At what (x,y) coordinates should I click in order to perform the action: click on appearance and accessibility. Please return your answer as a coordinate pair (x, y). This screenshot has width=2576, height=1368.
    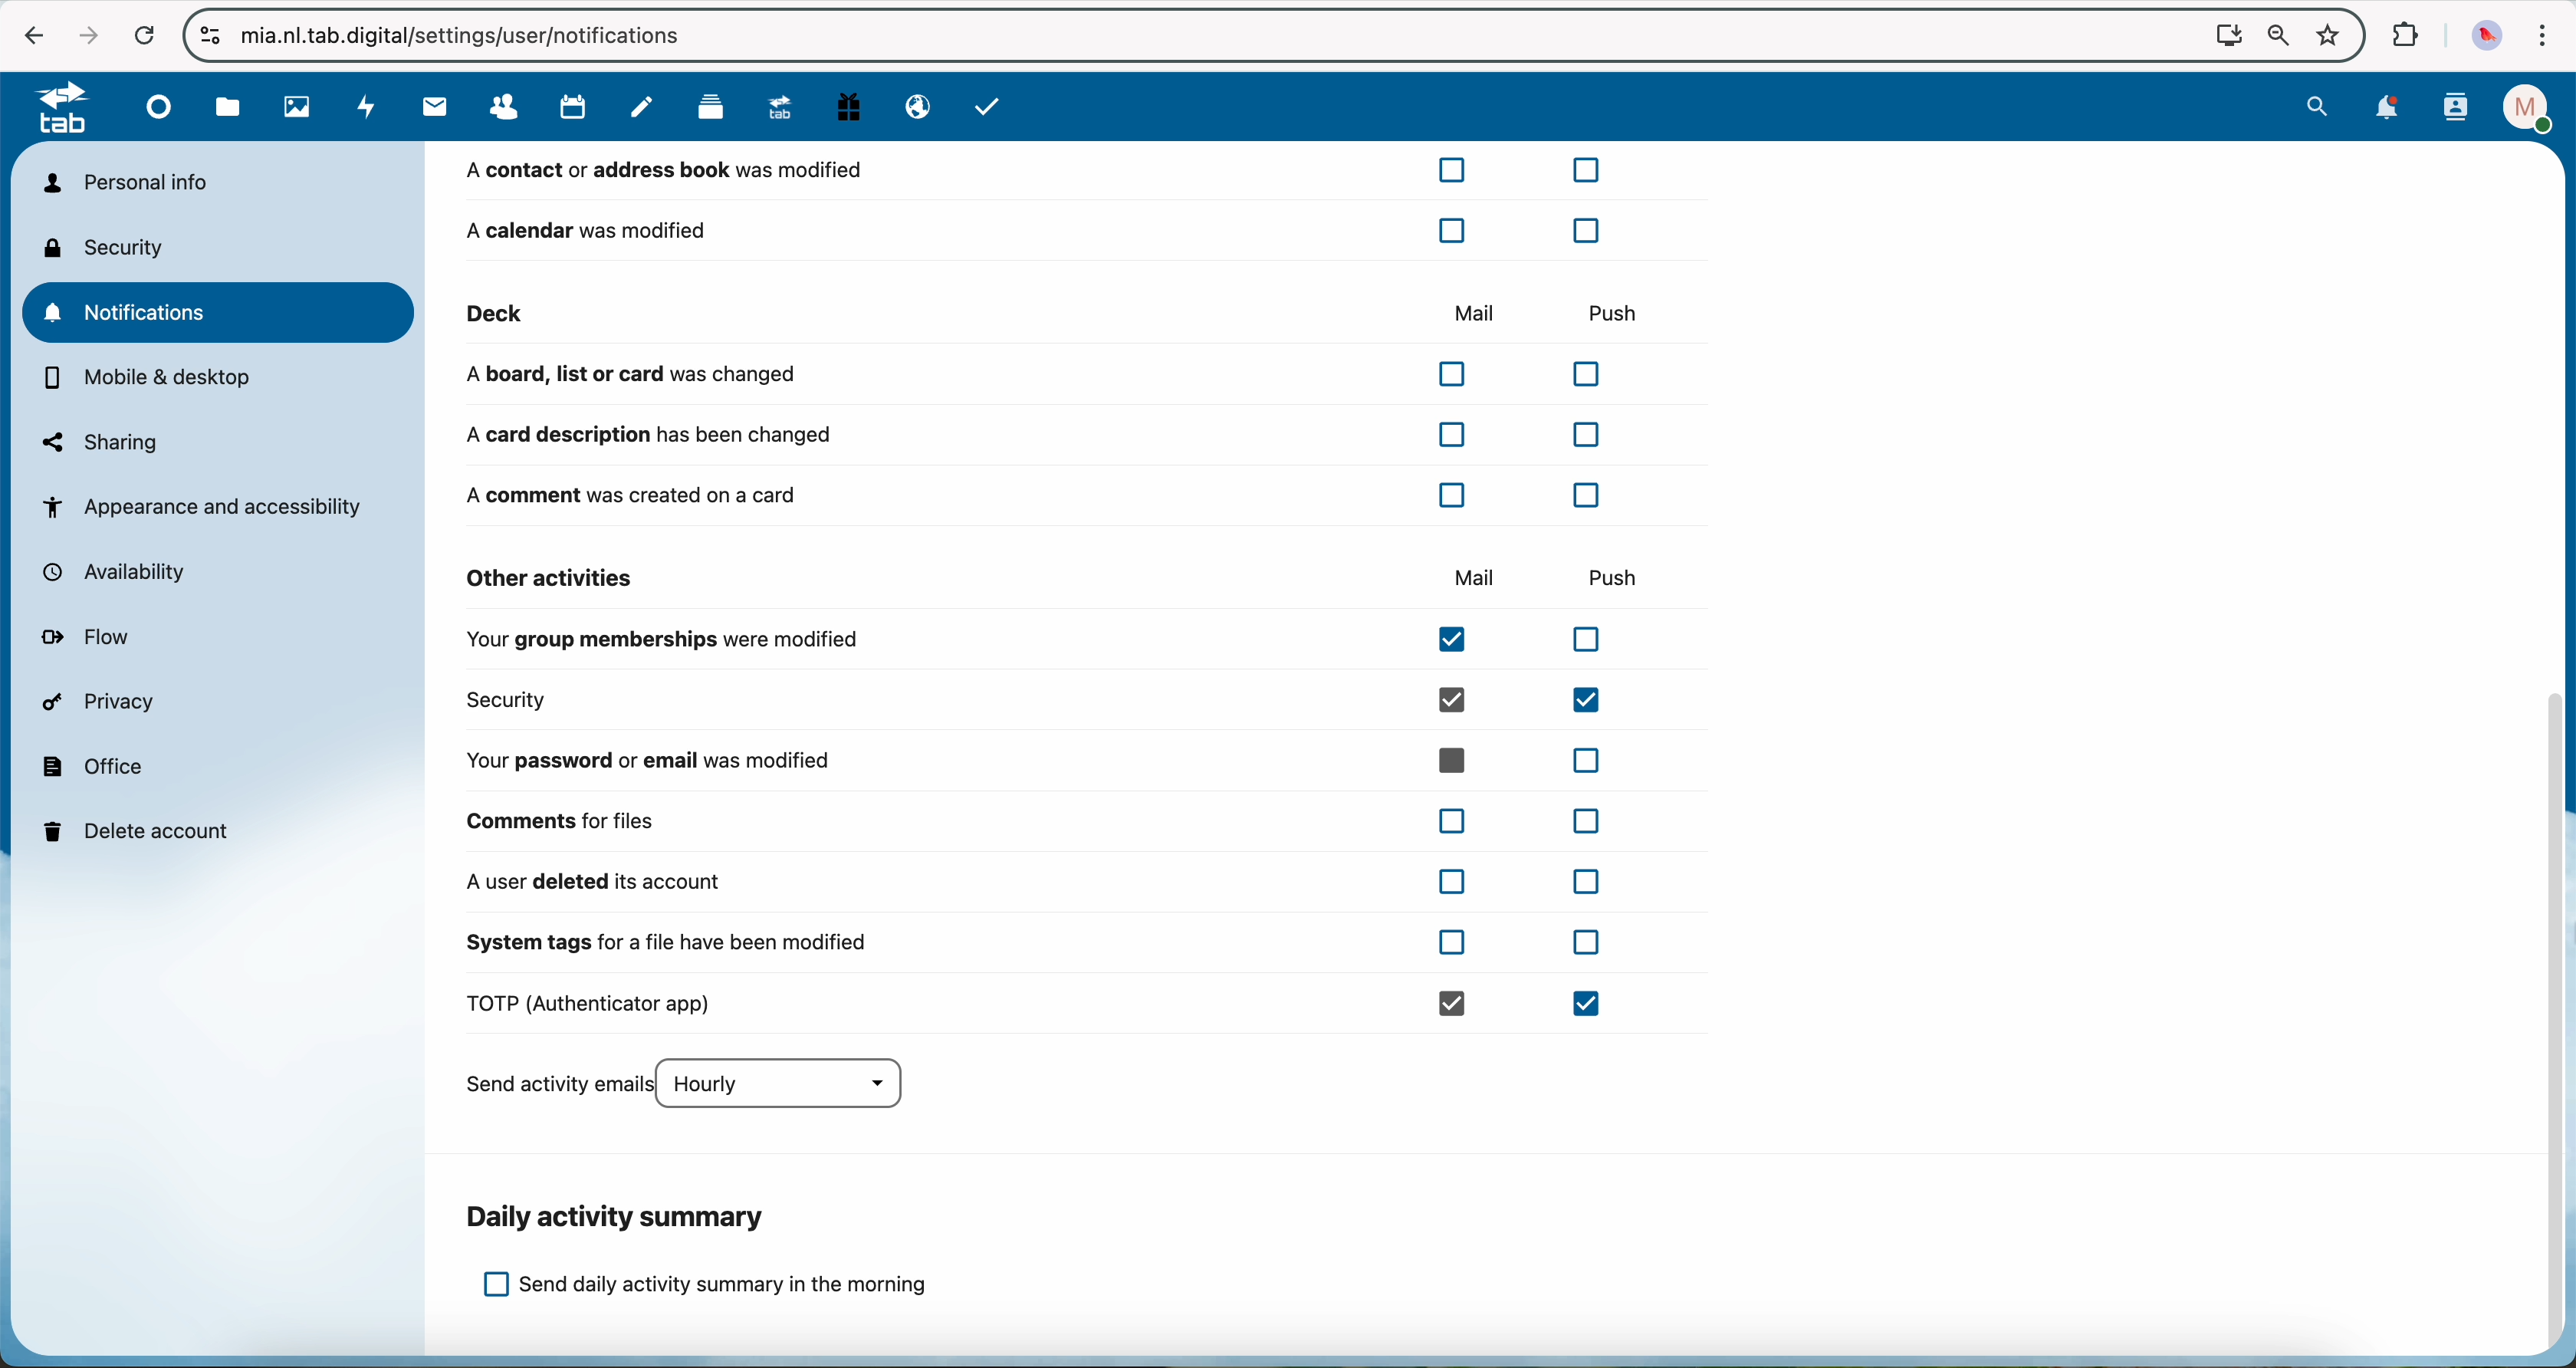
    Looking at the image, I should click on (206, 506).